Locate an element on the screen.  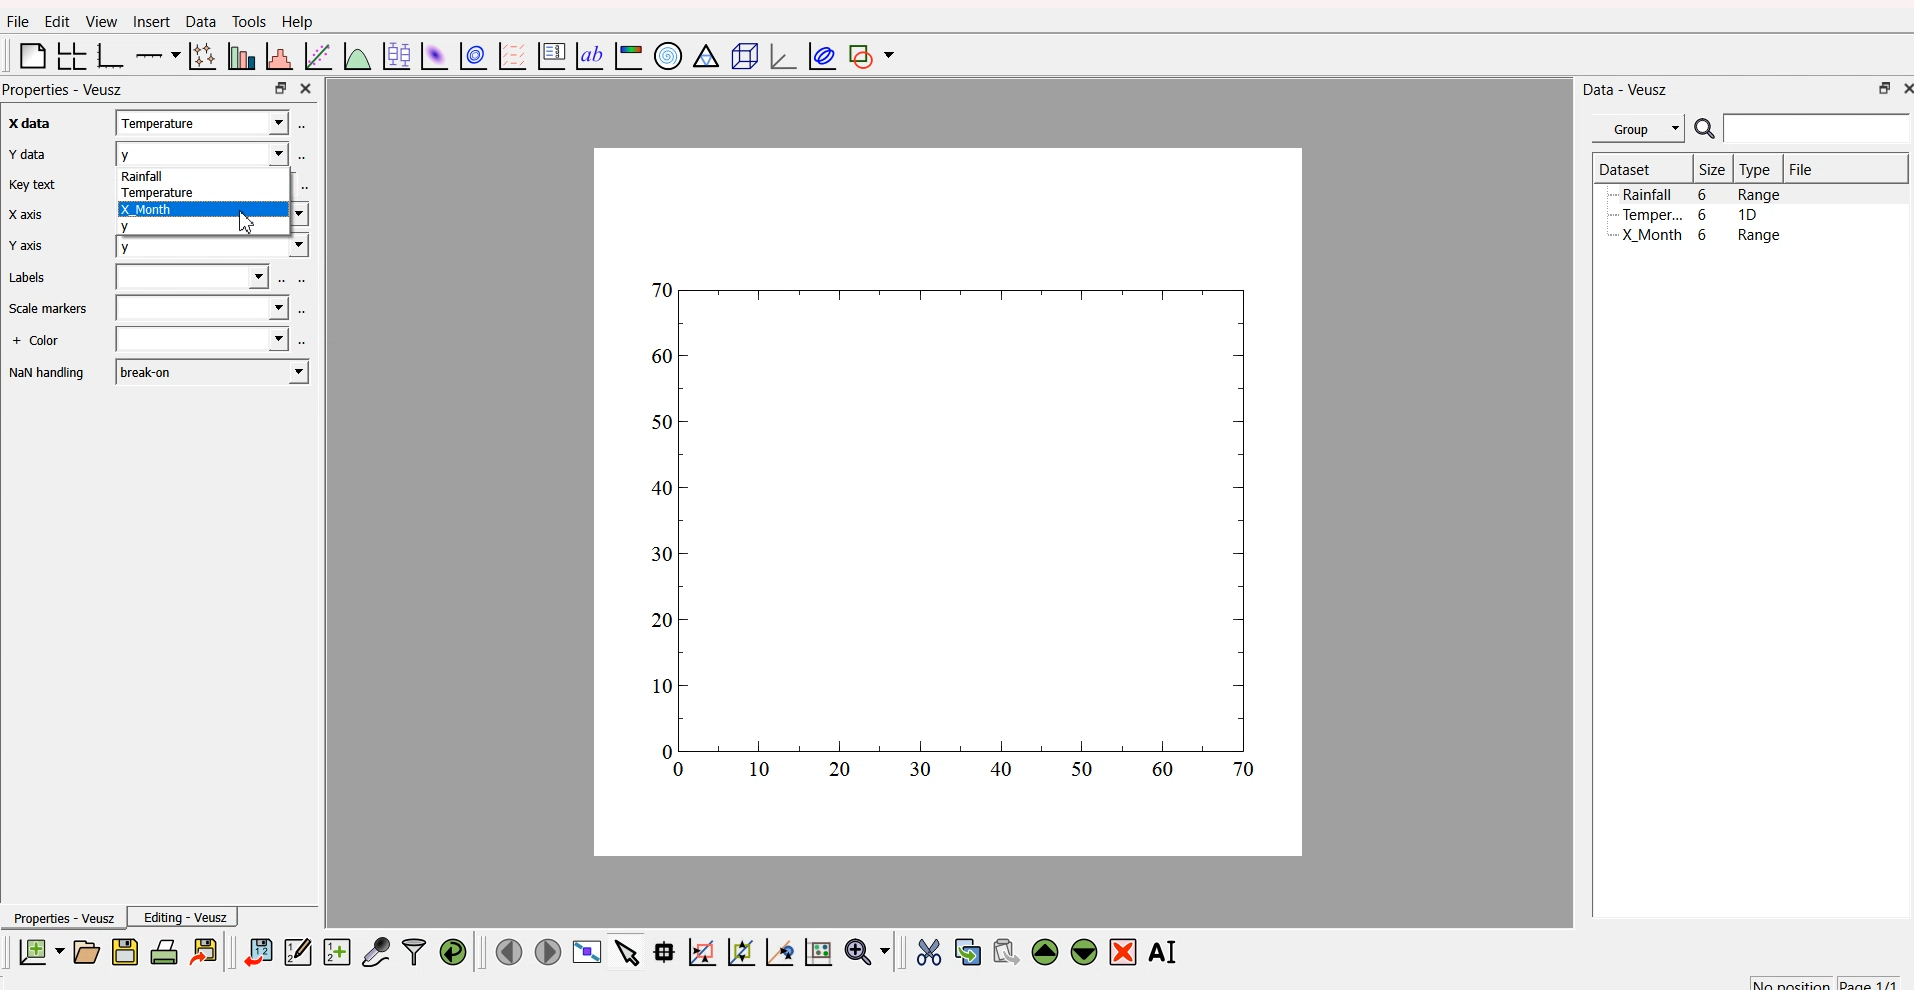
x axis is located at coordinates (24, 125).